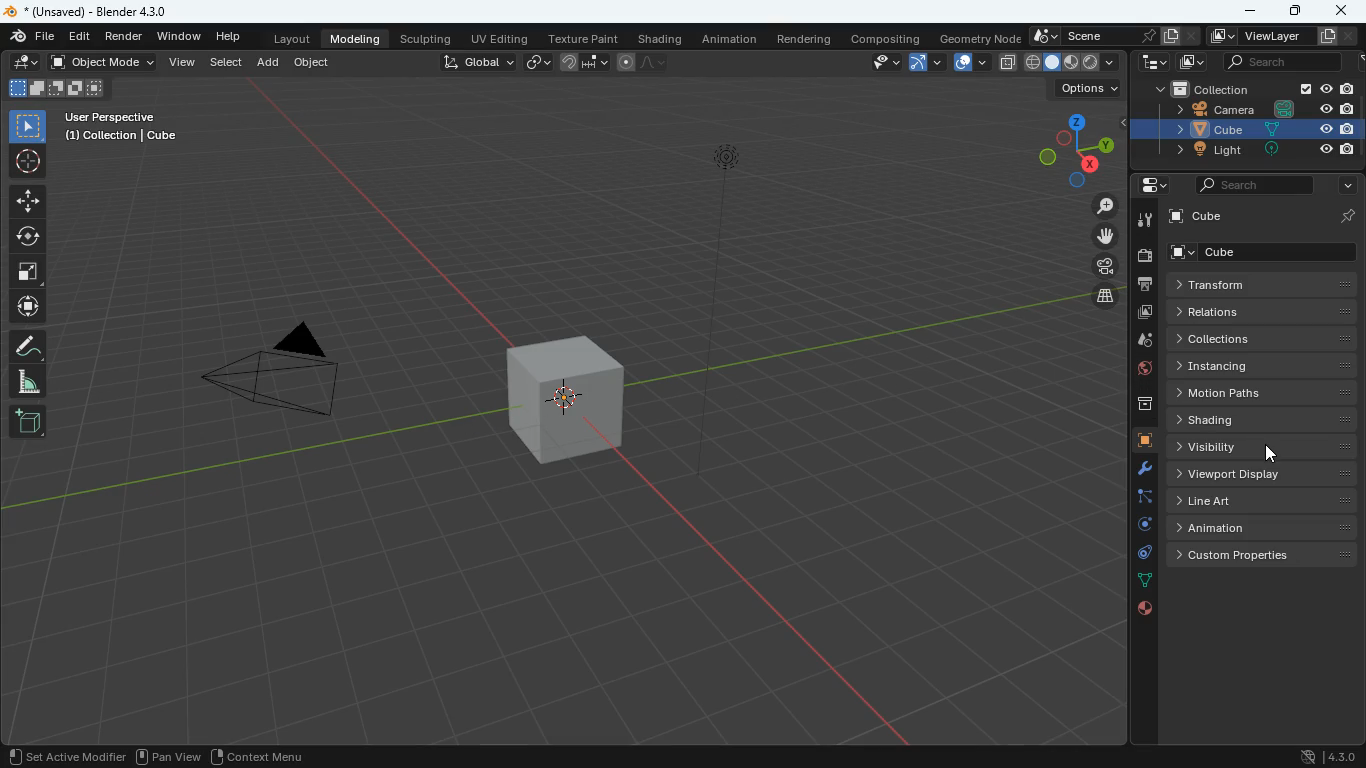 This screenshot has height=768, width=1366. Describe the element at coordinates (1138, 441) in the screenshot. I see `cube` at that location.